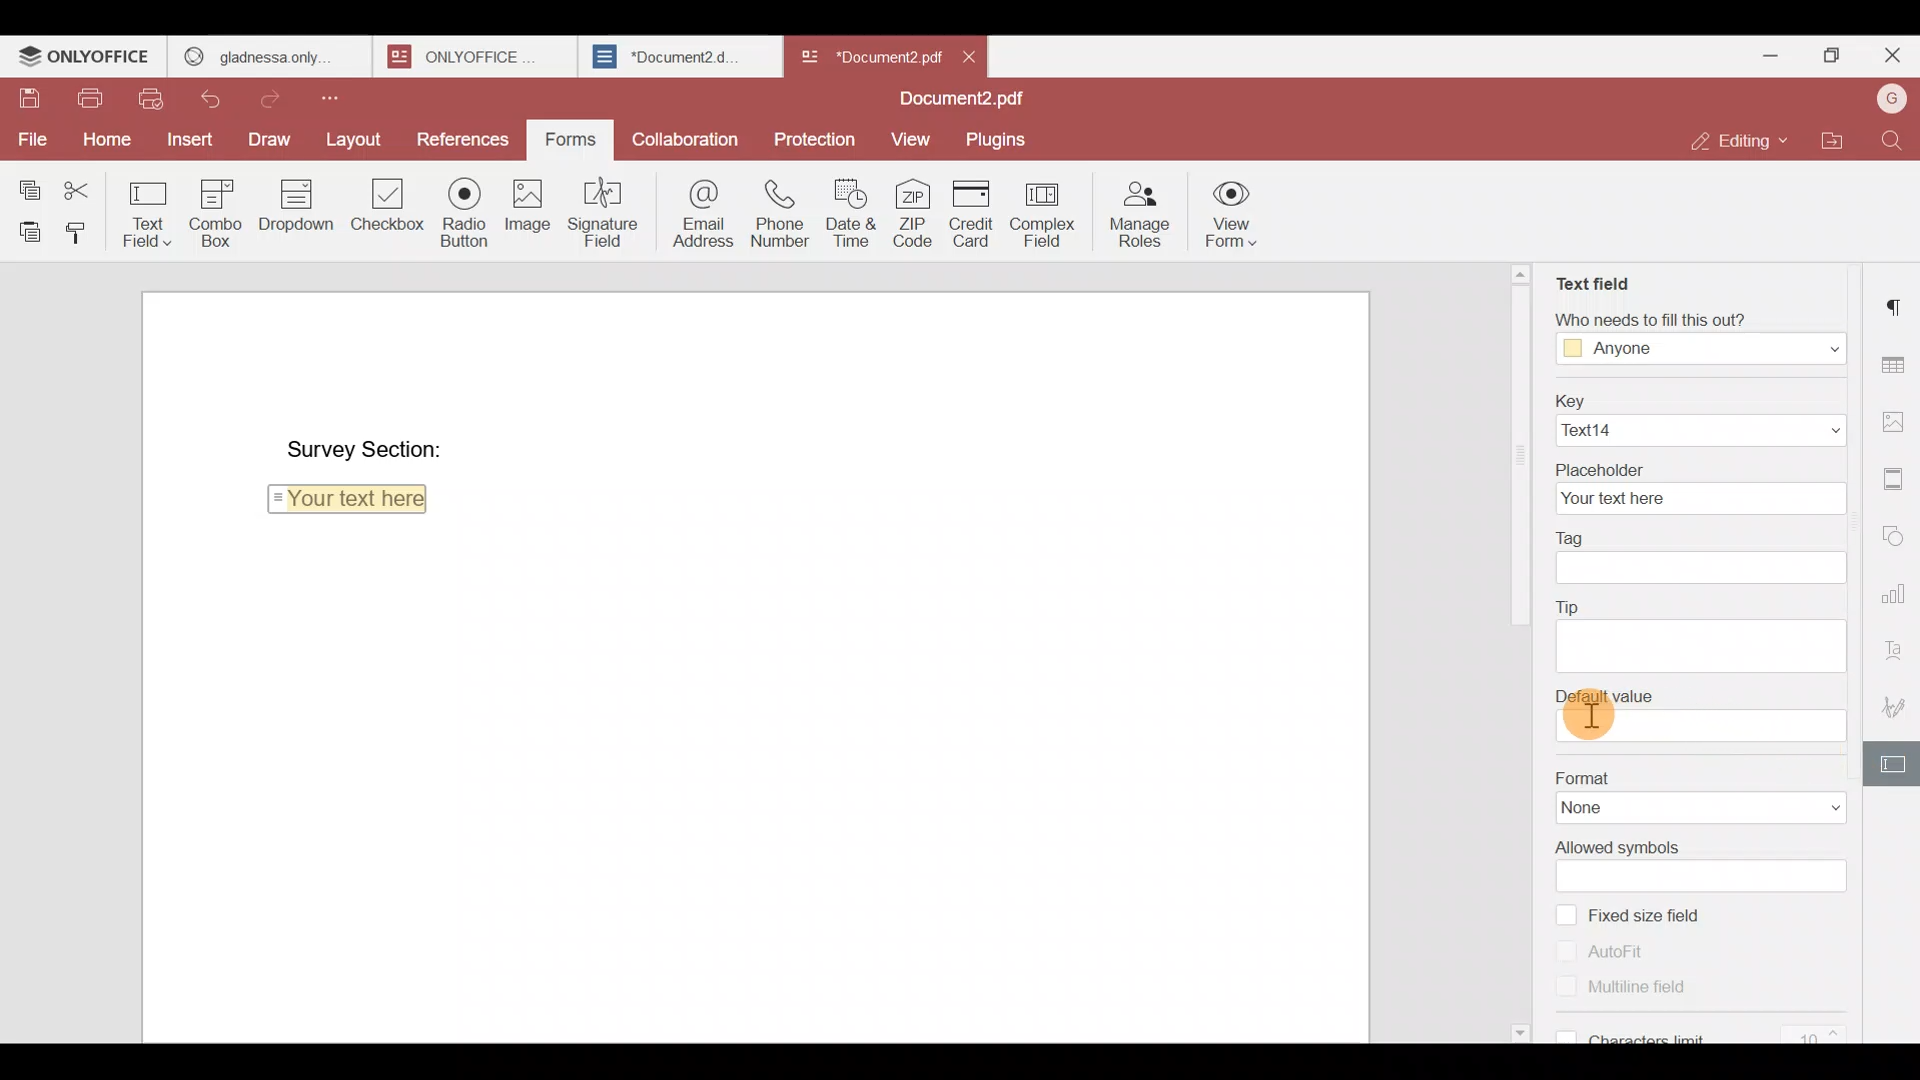  Describe the element at coordinates (1648, 994) in the screenshot. I see `Multiline field` at that location.